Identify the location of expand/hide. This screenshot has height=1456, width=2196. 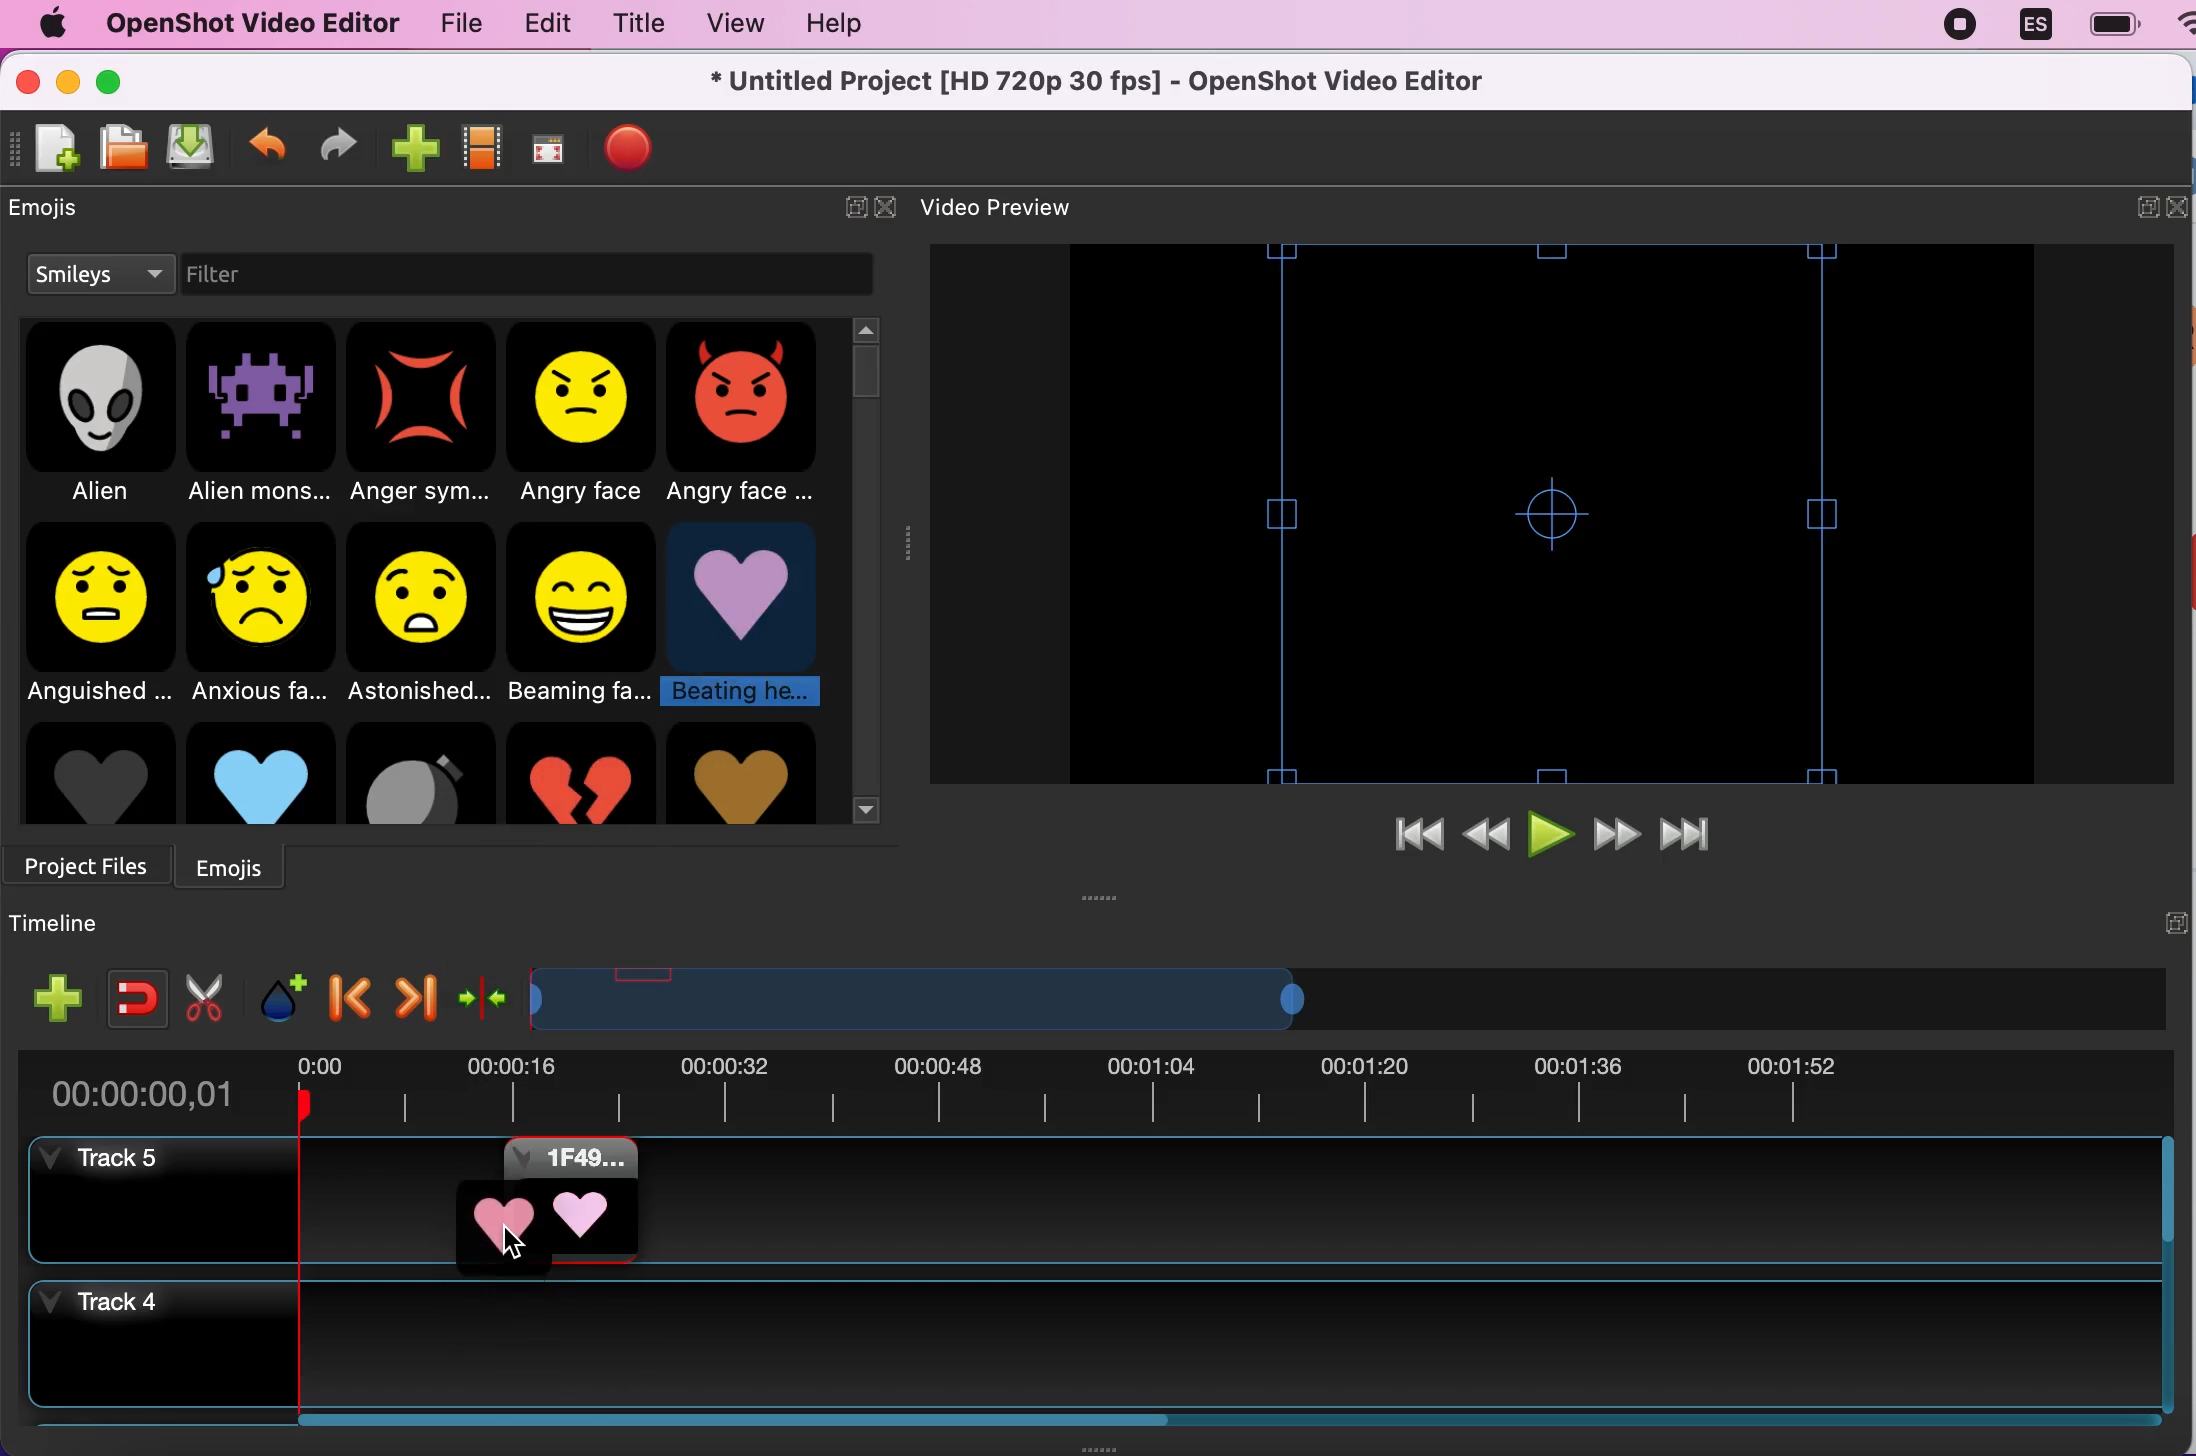
(843, 205).